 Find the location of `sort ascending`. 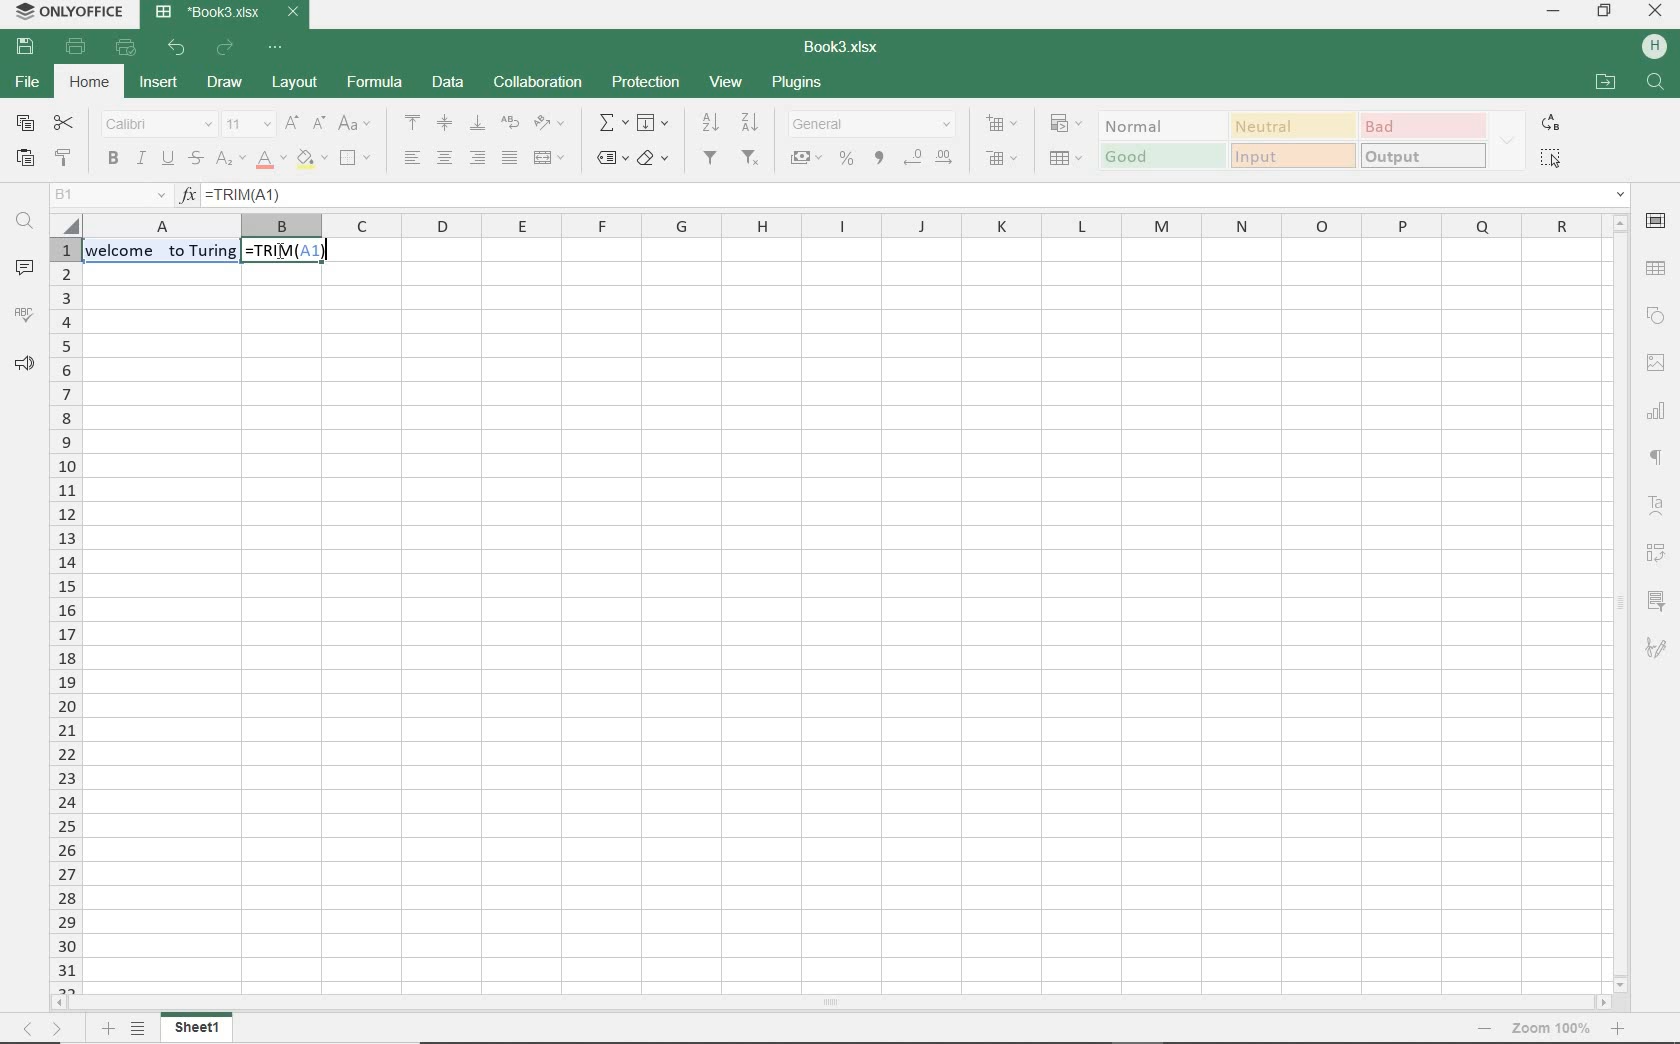

sort ascending is located at coordinates (711, 123).